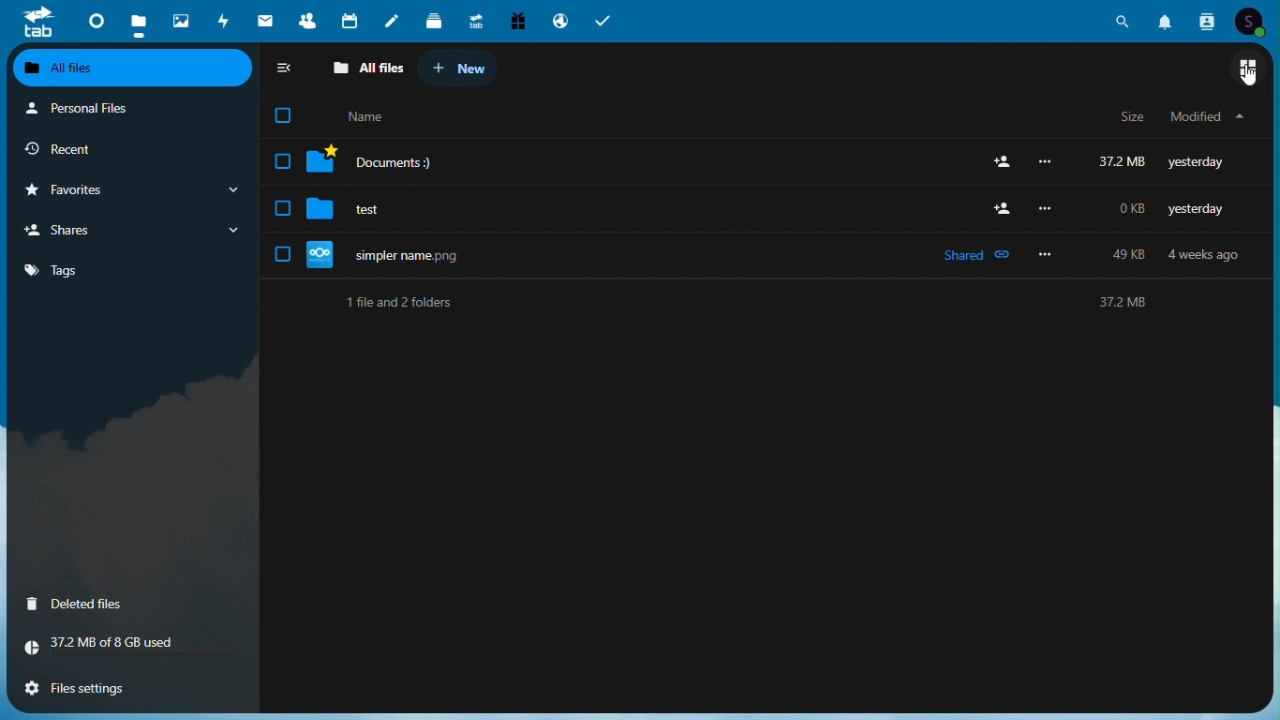 This screenshot has height=720, width=1280. I want to click on notifications, so click(1167, 22).